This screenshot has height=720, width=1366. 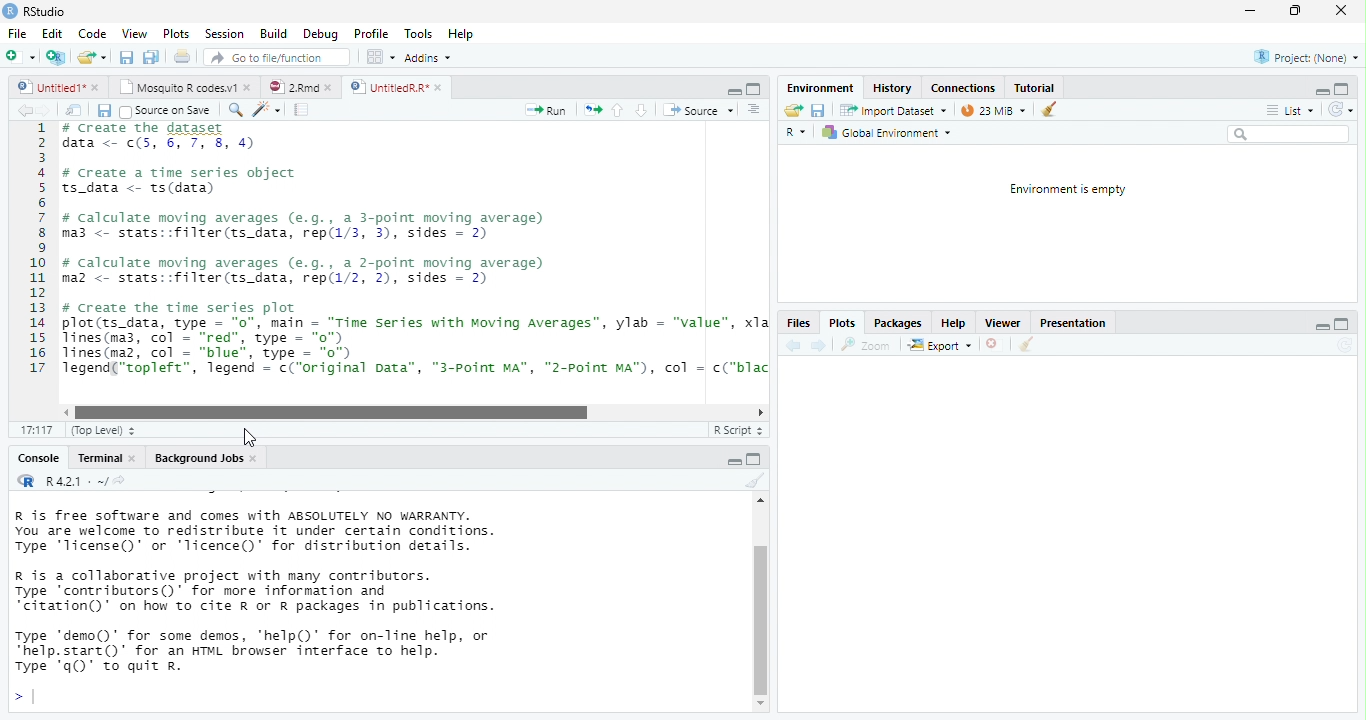 I want to click on Connections, so click(x=962, y=88).